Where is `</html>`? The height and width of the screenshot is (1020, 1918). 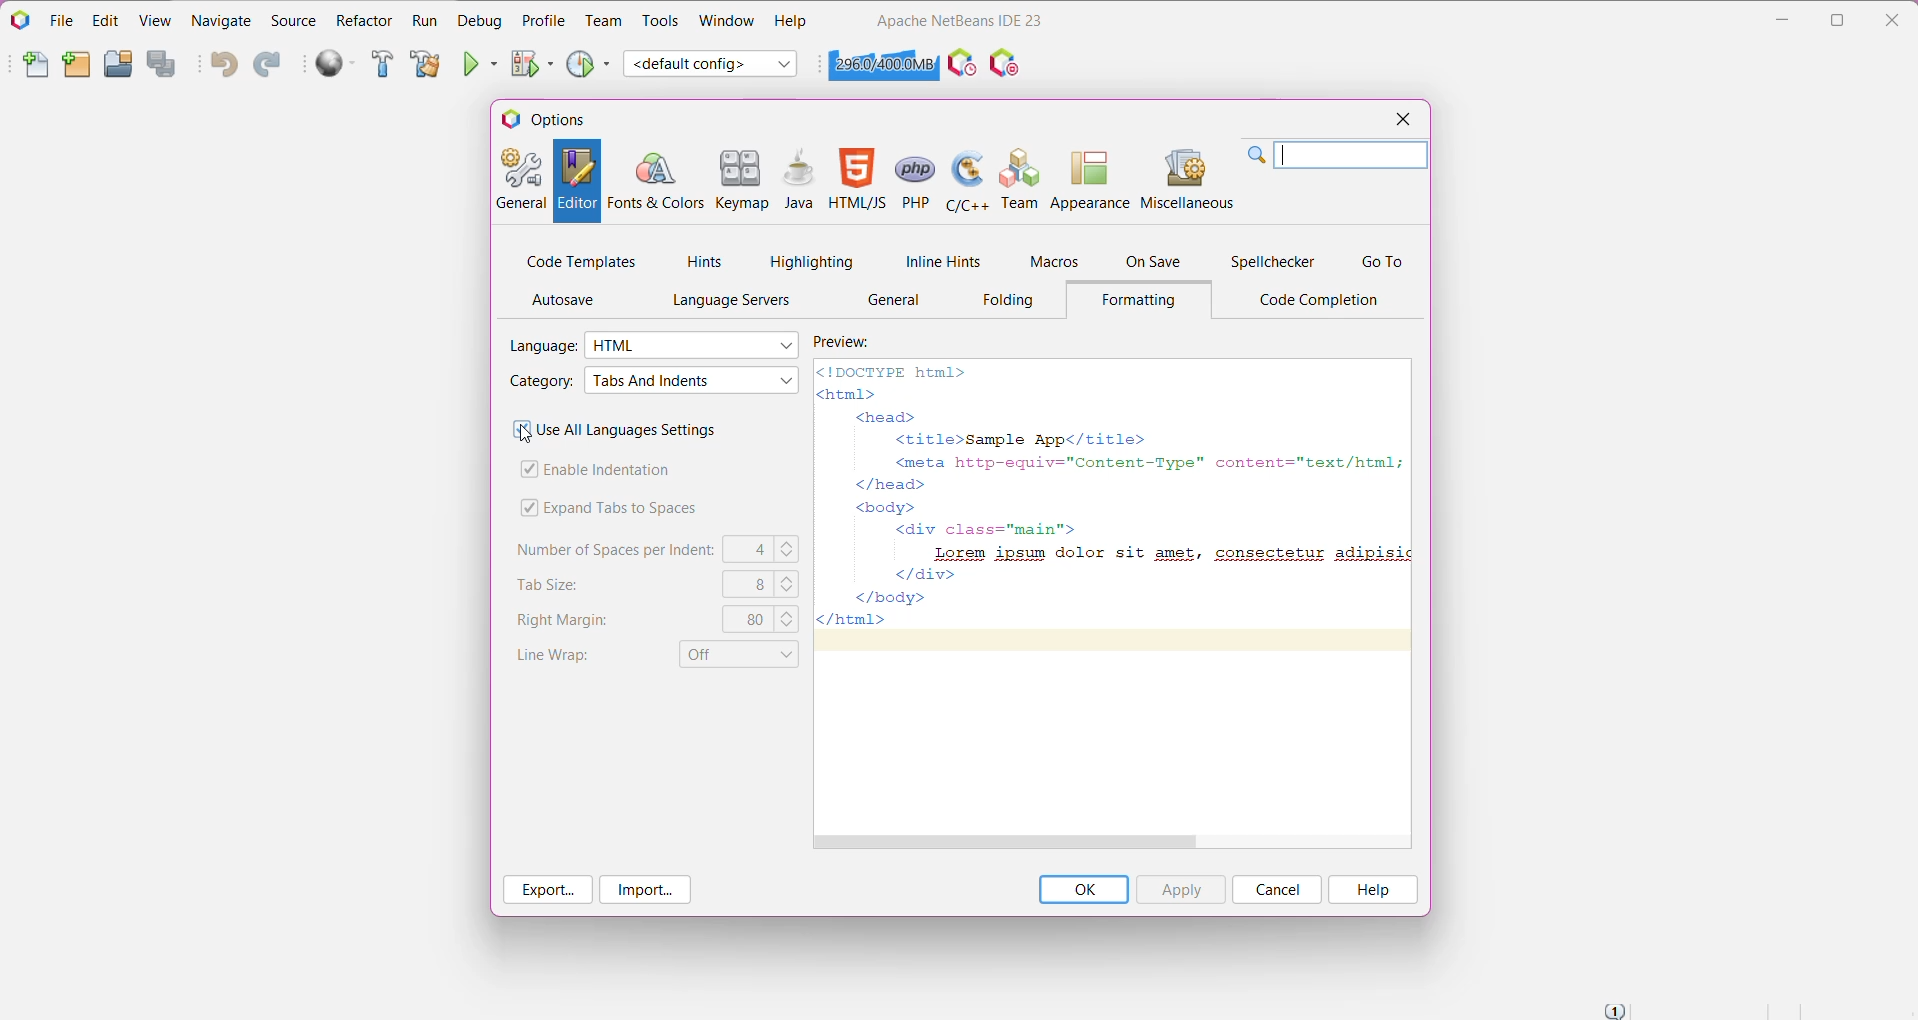
</html> is located at coordinates (853, 621).